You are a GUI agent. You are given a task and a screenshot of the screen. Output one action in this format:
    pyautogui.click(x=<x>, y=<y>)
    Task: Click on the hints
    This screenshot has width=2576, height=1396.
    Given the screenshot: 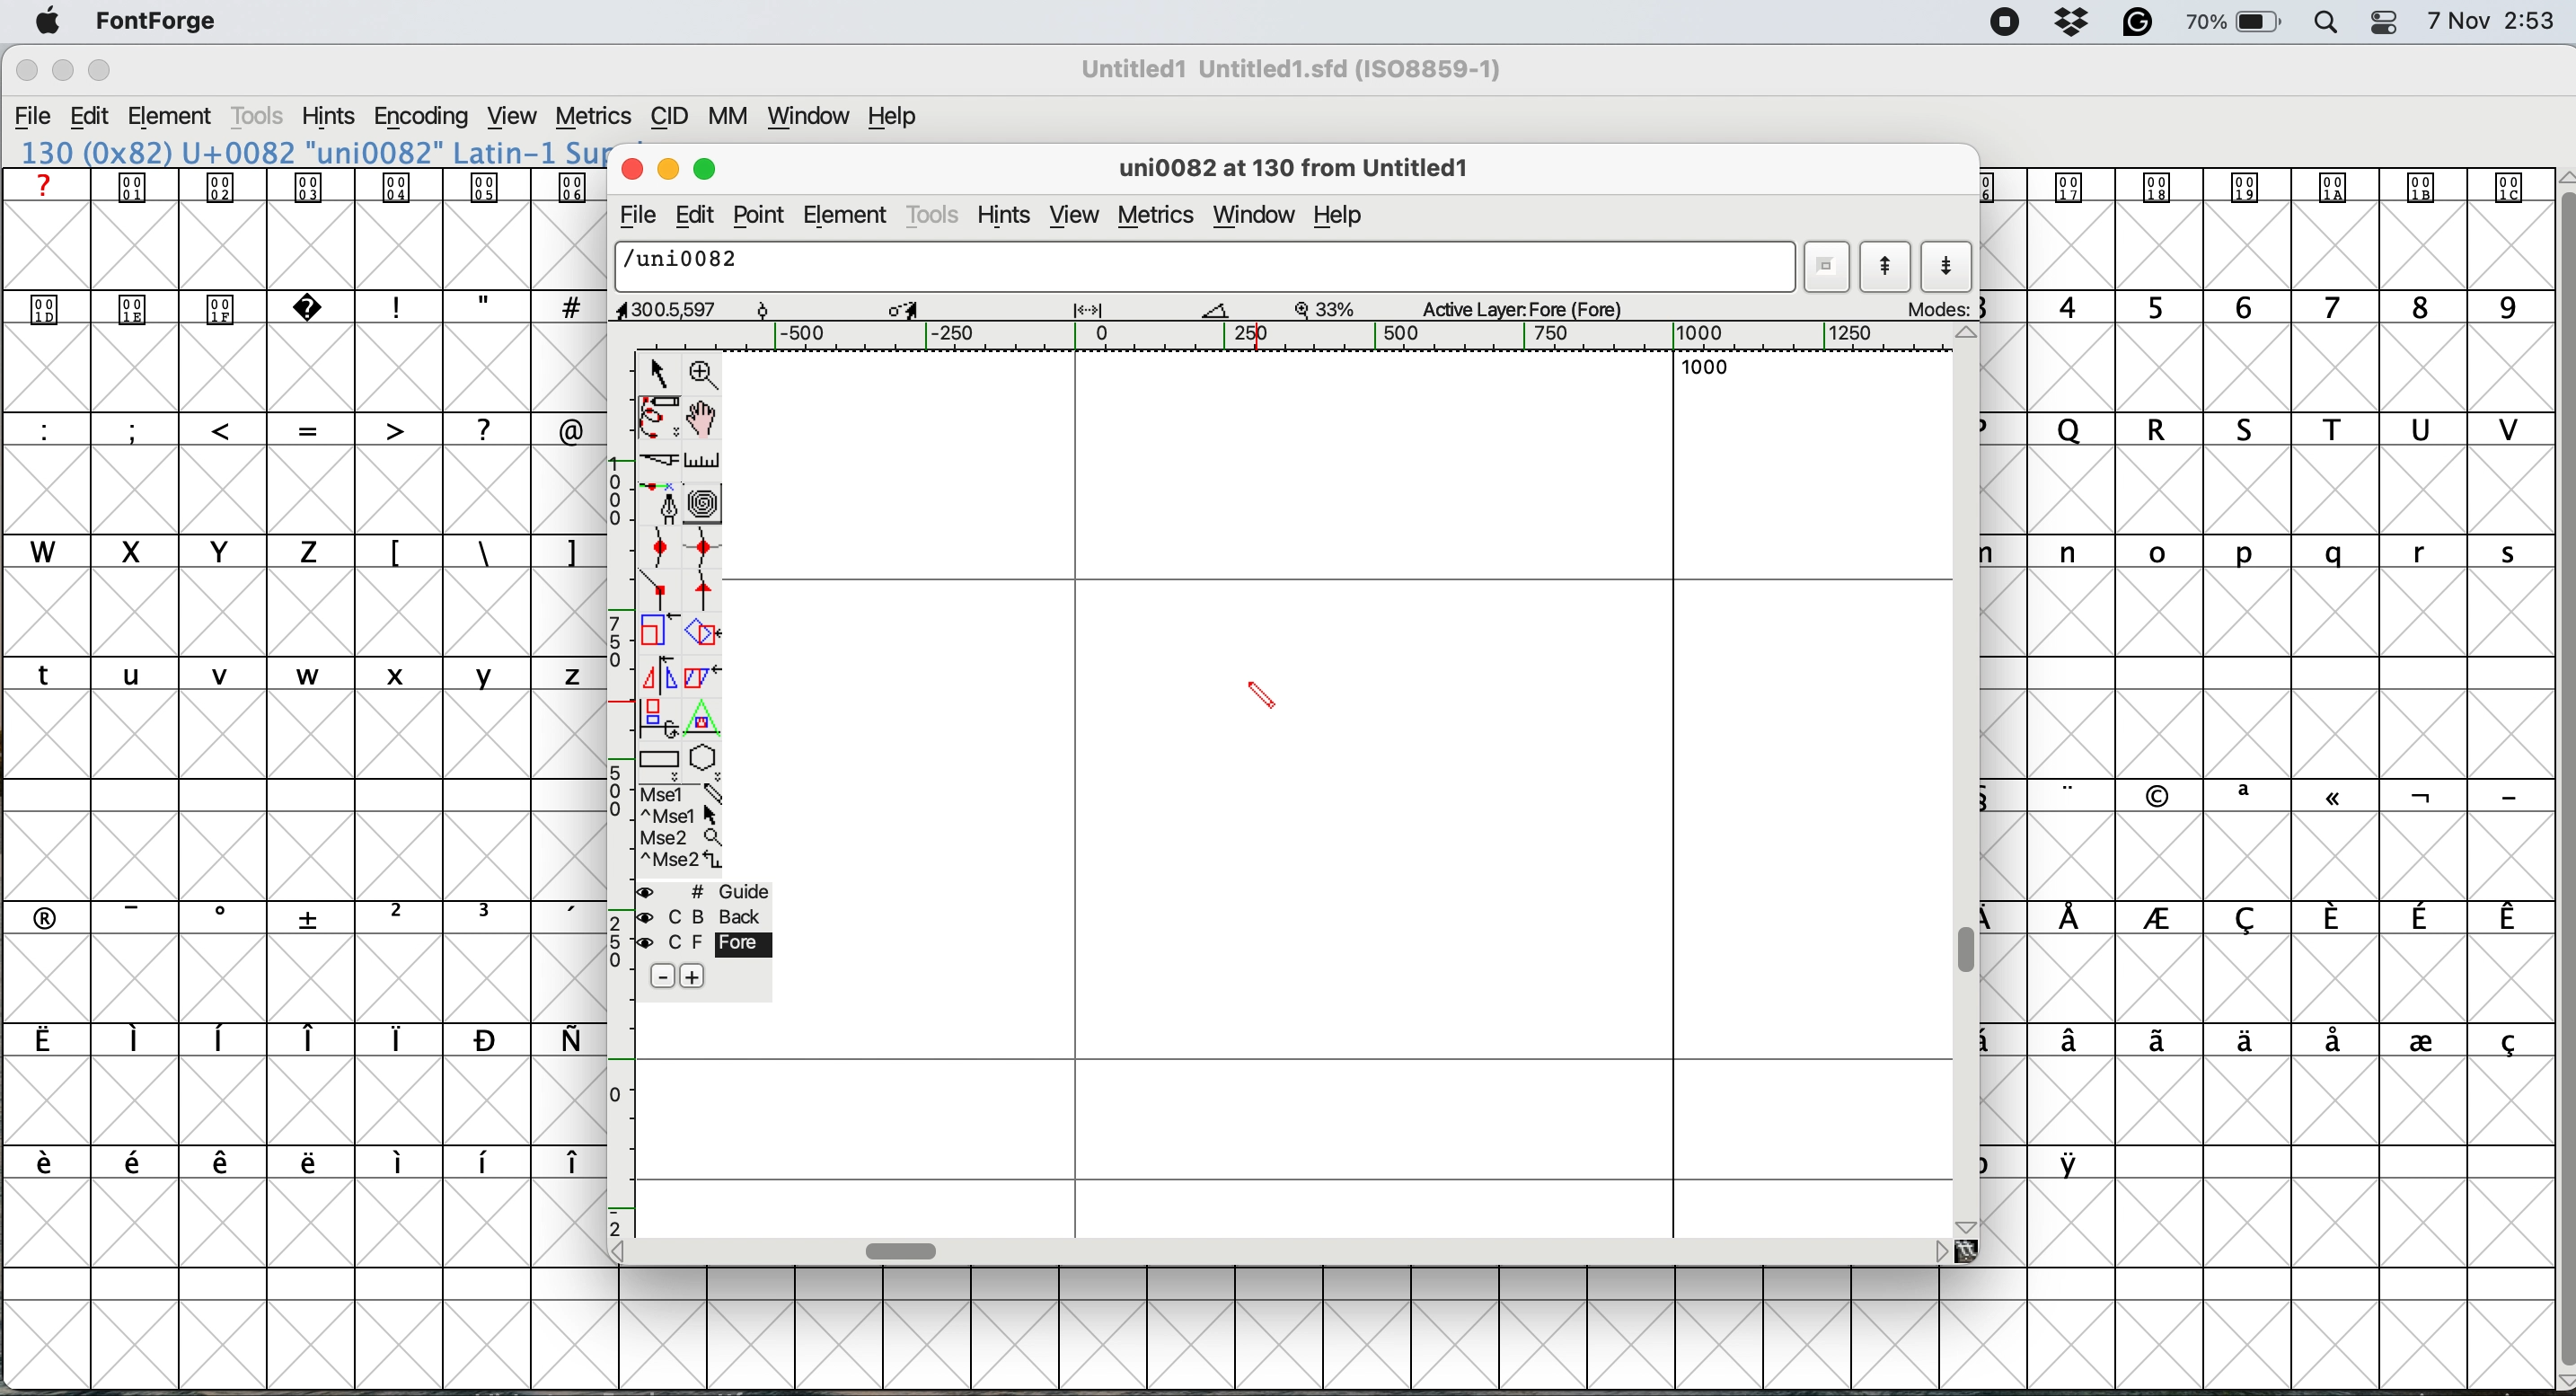 What is the action you would take?
    pyautogui.click(x=330, y=118)
    